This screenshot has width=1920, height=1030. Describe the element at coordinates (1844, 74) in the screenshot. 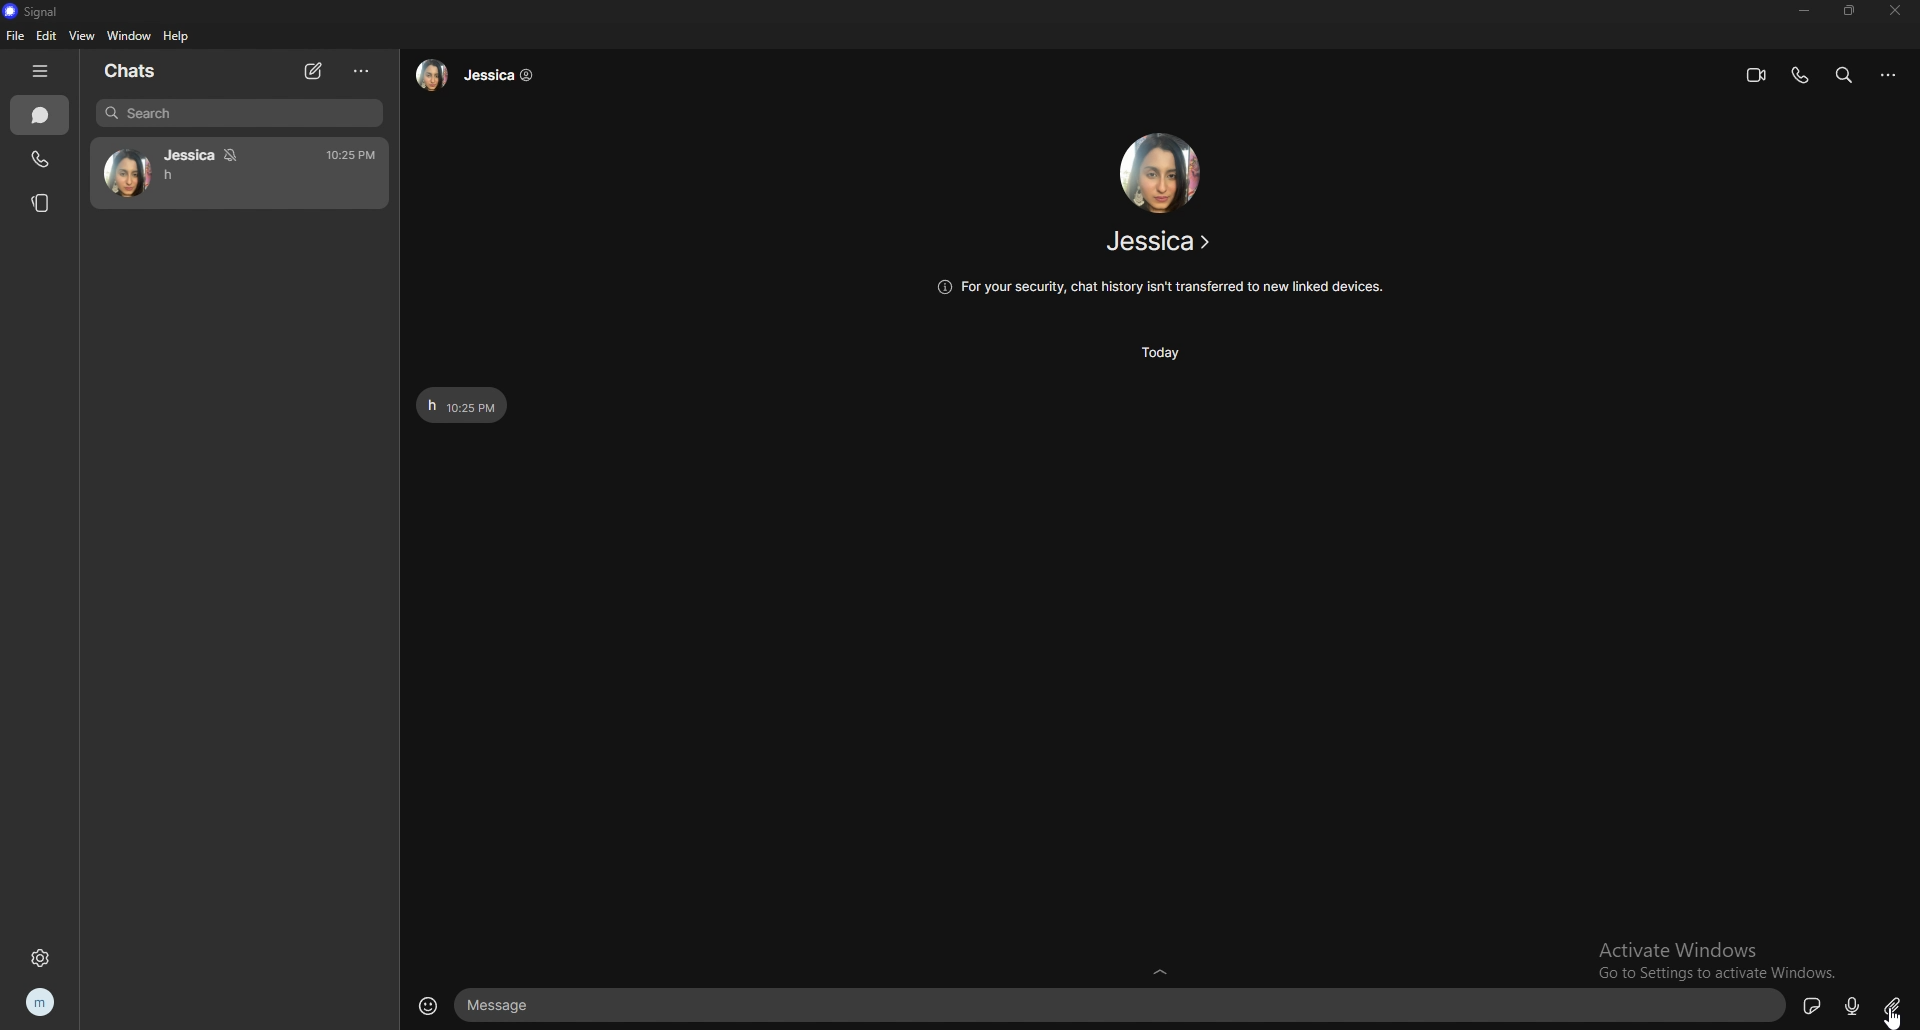

I see `search messages` at that location.